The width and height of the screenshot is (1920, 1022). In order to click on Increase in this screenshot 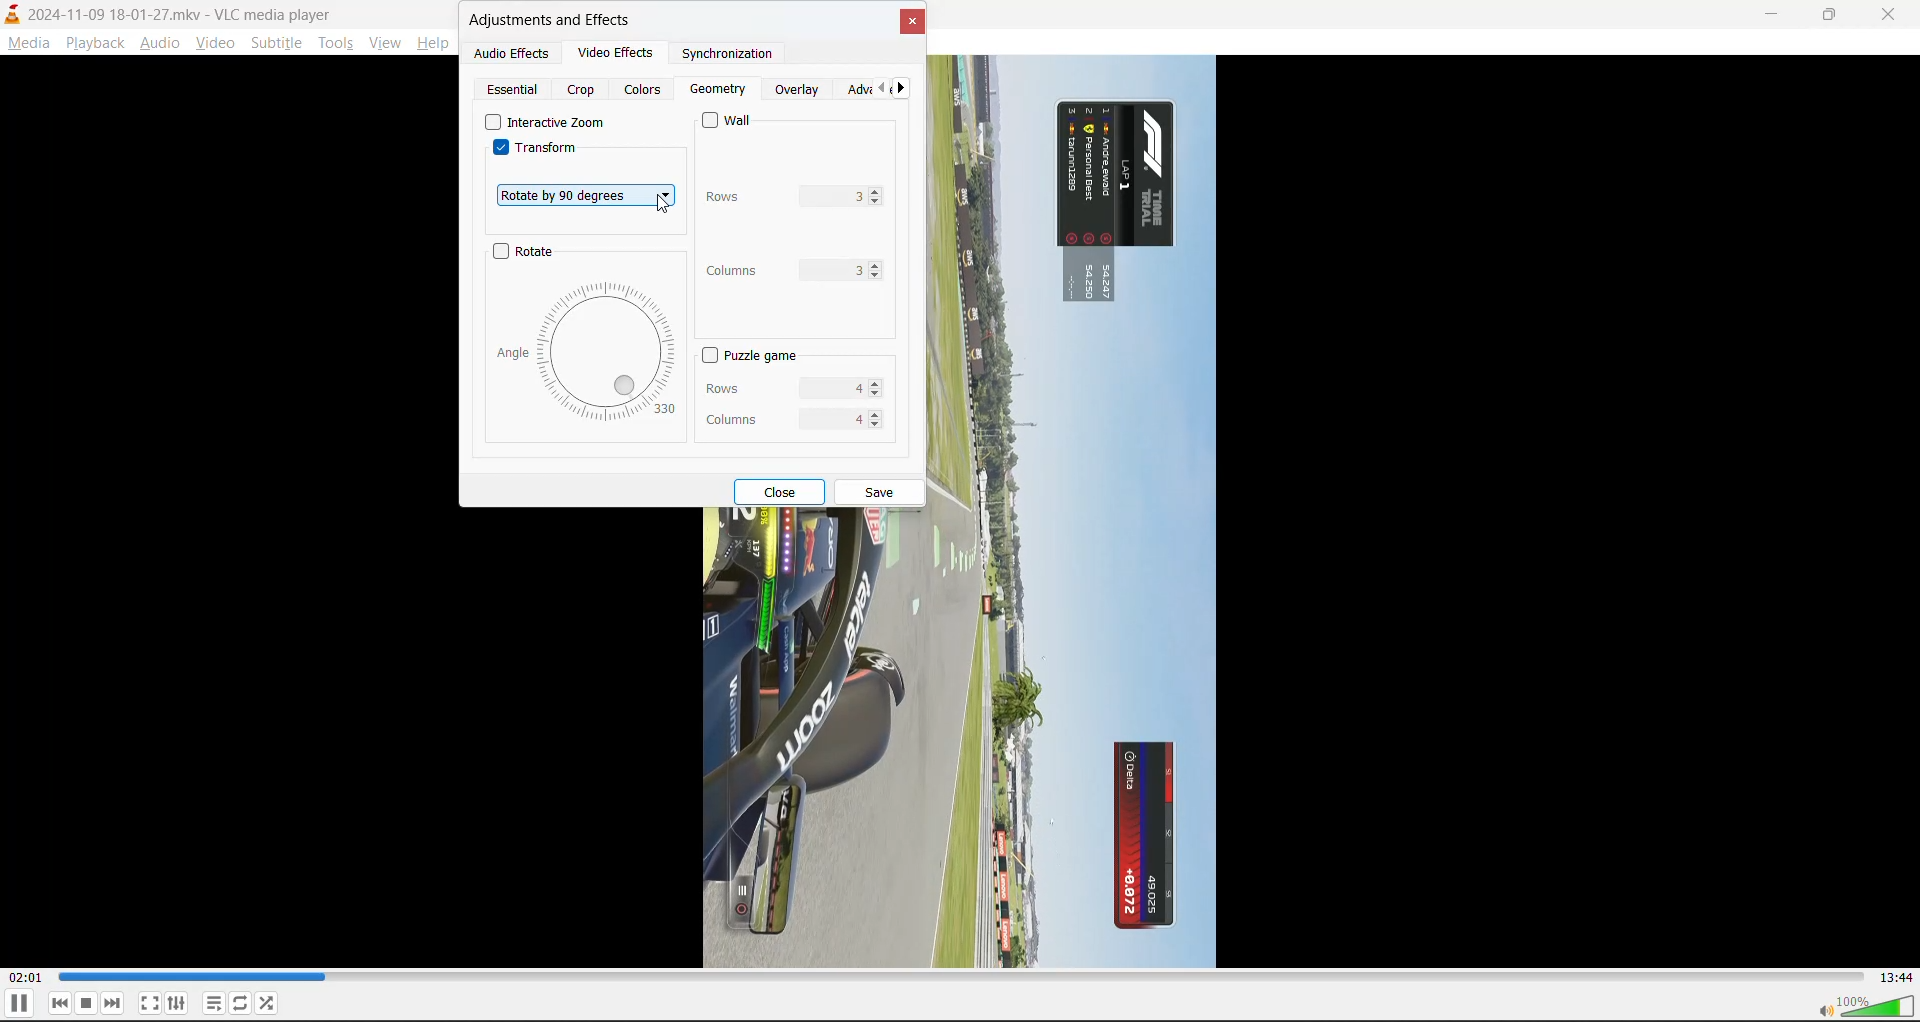, I will do `click(878, 191)`.